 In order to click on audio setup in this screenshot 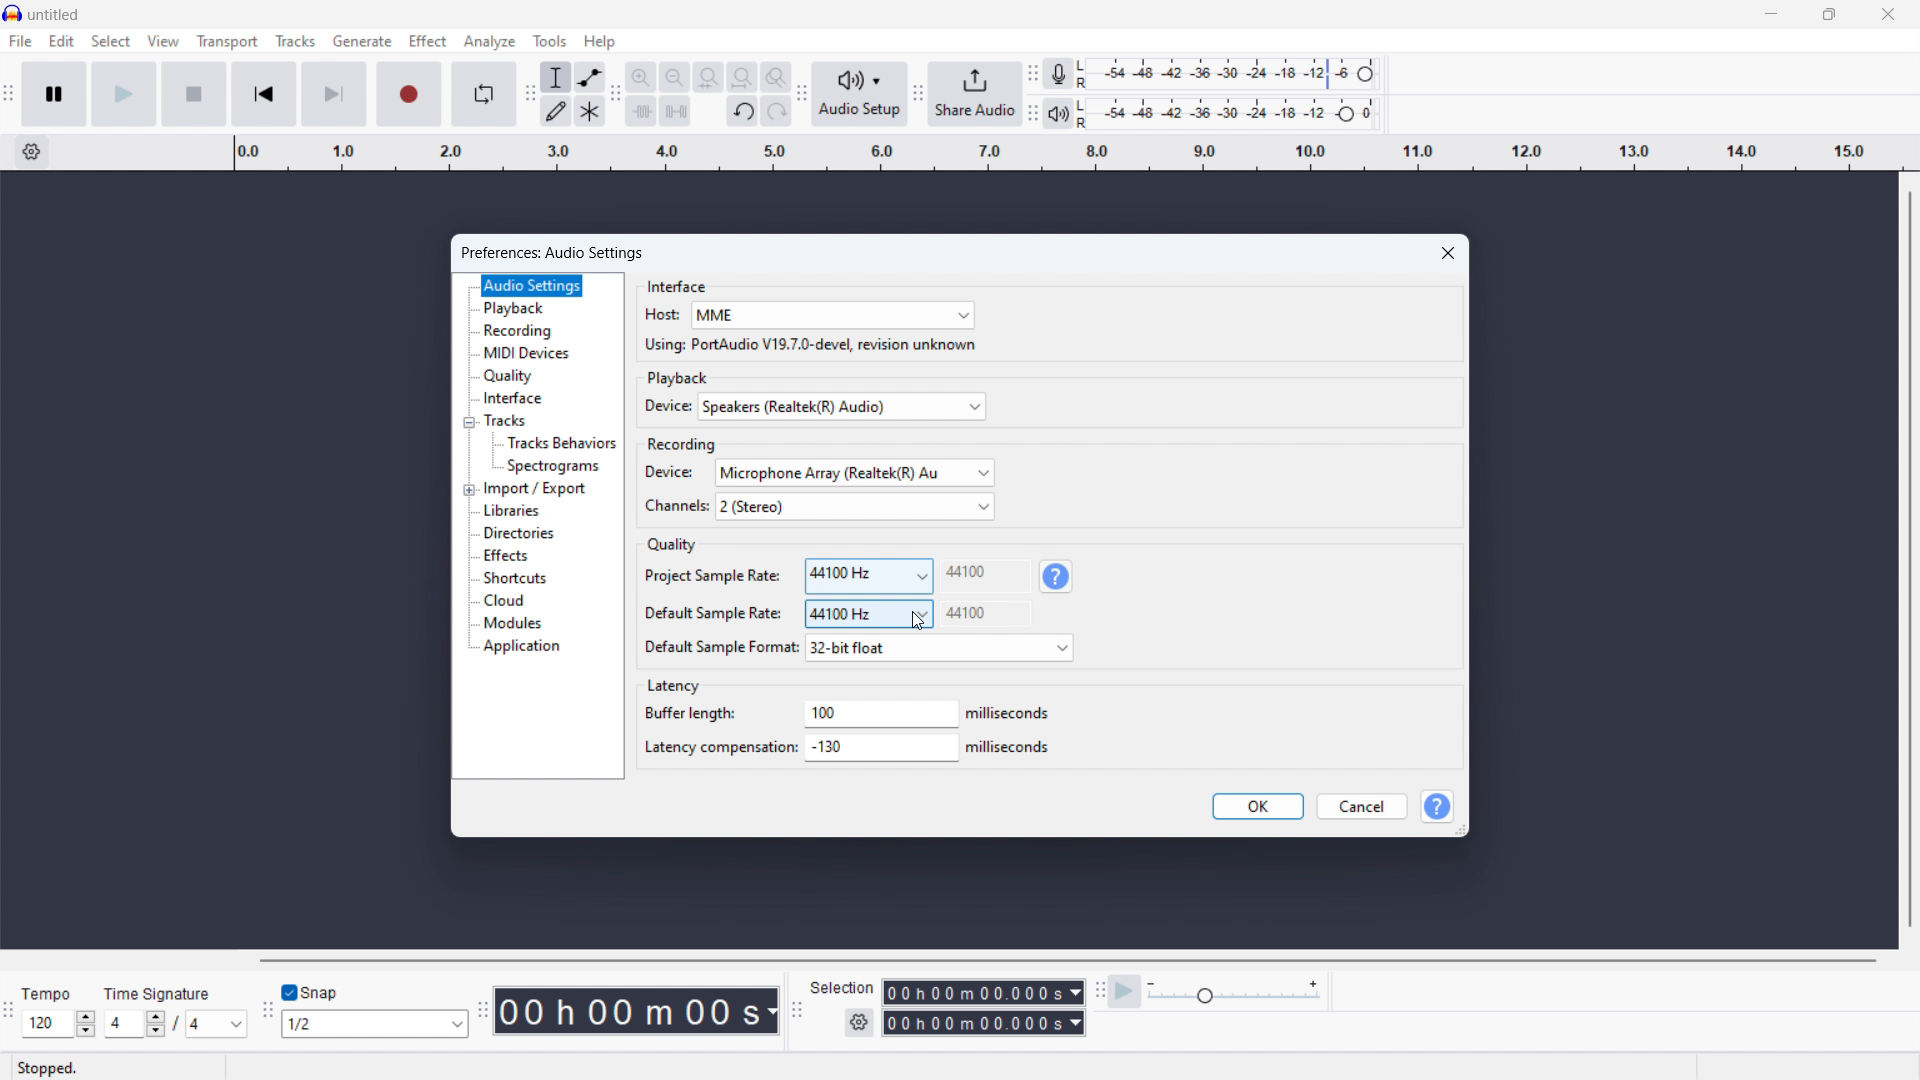, I will do `click(859, 94)`.